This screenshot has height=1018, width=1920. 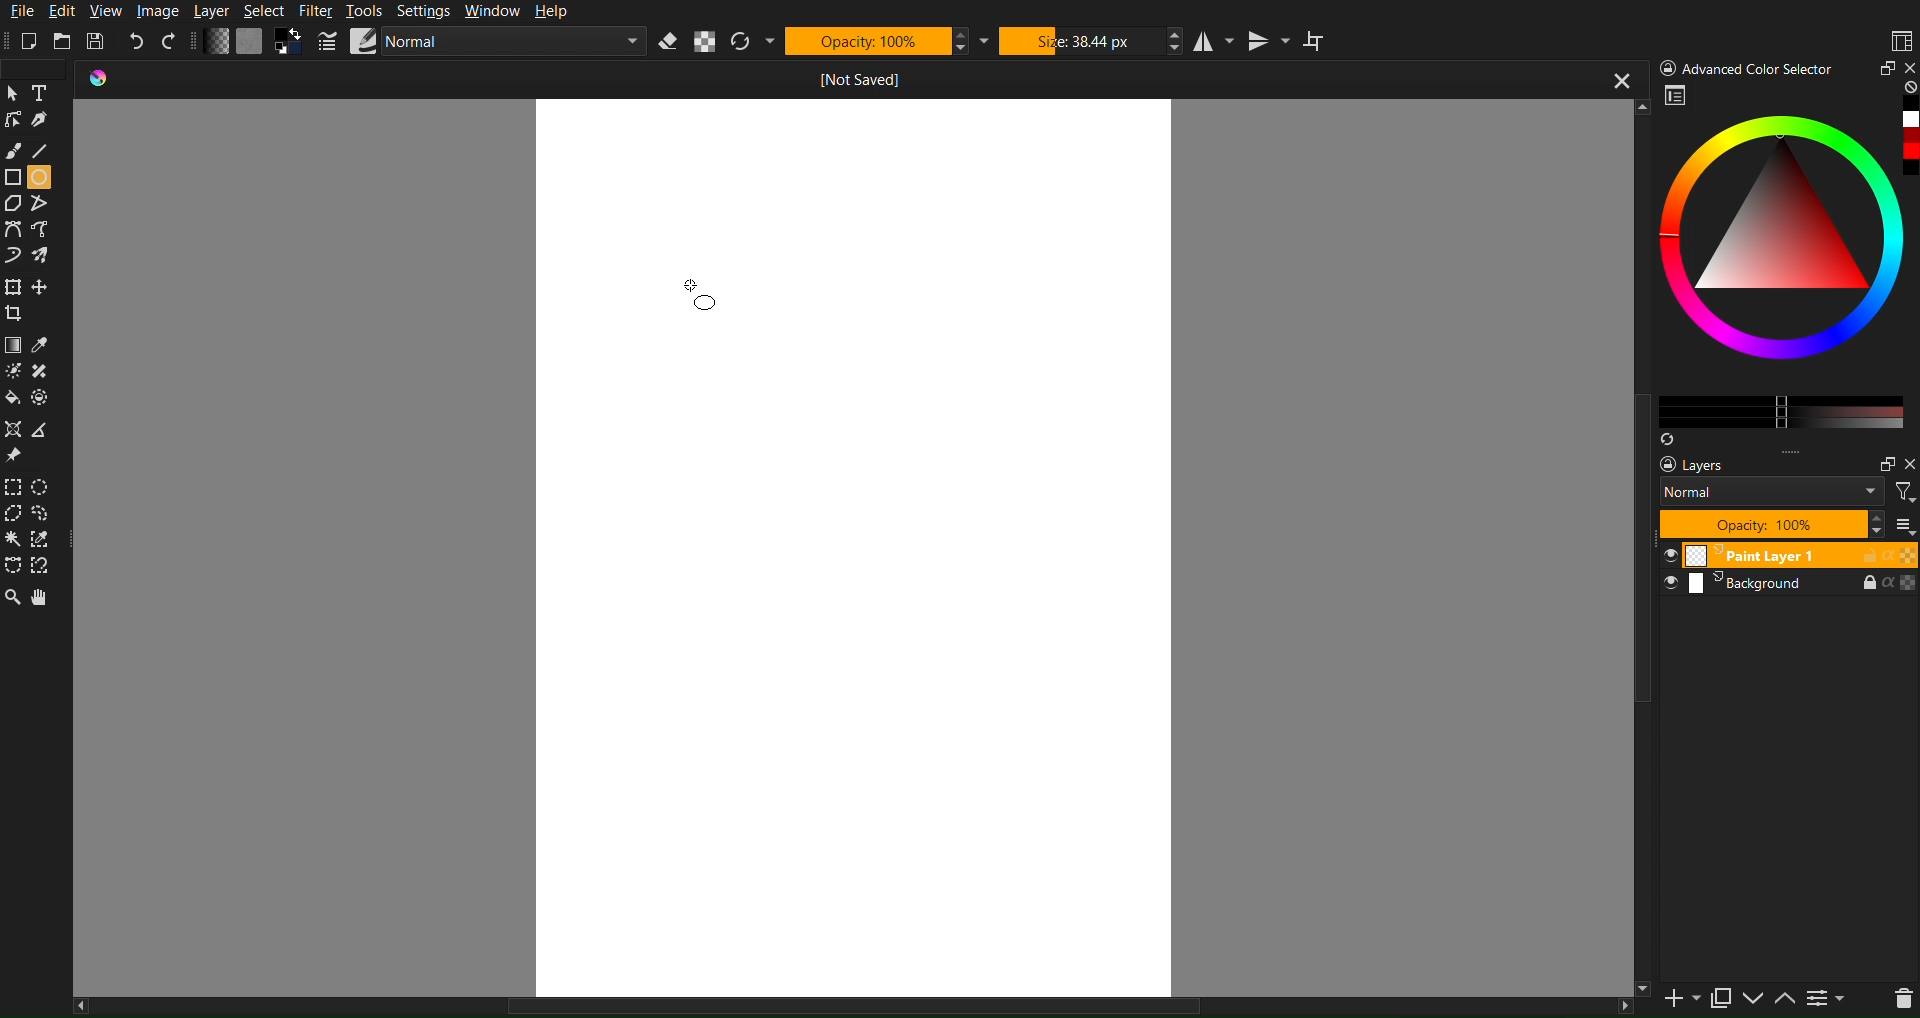 What do you see at coordinates (1773, 523) in the screenshot?
I see `Opacity 100%` at bounding box center [1773, 523].